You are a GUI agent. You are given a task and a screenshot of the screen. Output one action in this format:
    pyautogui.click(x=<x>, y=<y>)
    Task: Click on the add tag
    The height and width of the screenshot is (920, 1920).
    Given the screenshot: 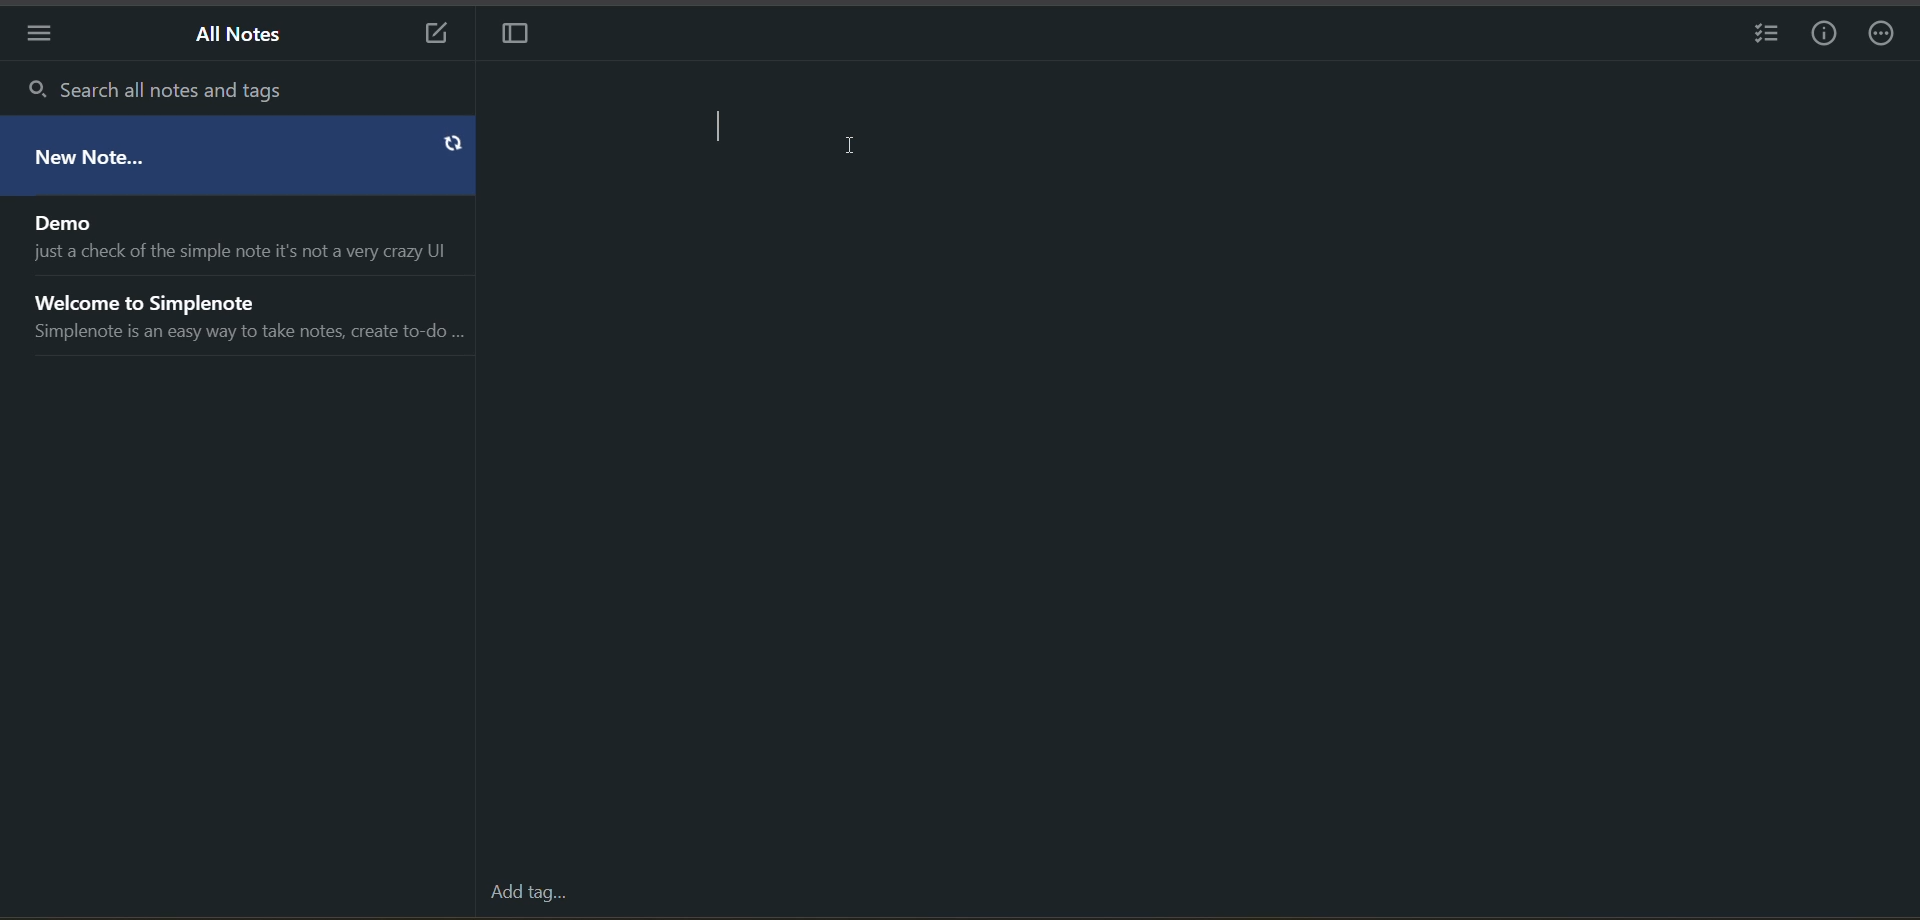 What is the action you would take?
    pyautogui.click(x=528, y=892)
    